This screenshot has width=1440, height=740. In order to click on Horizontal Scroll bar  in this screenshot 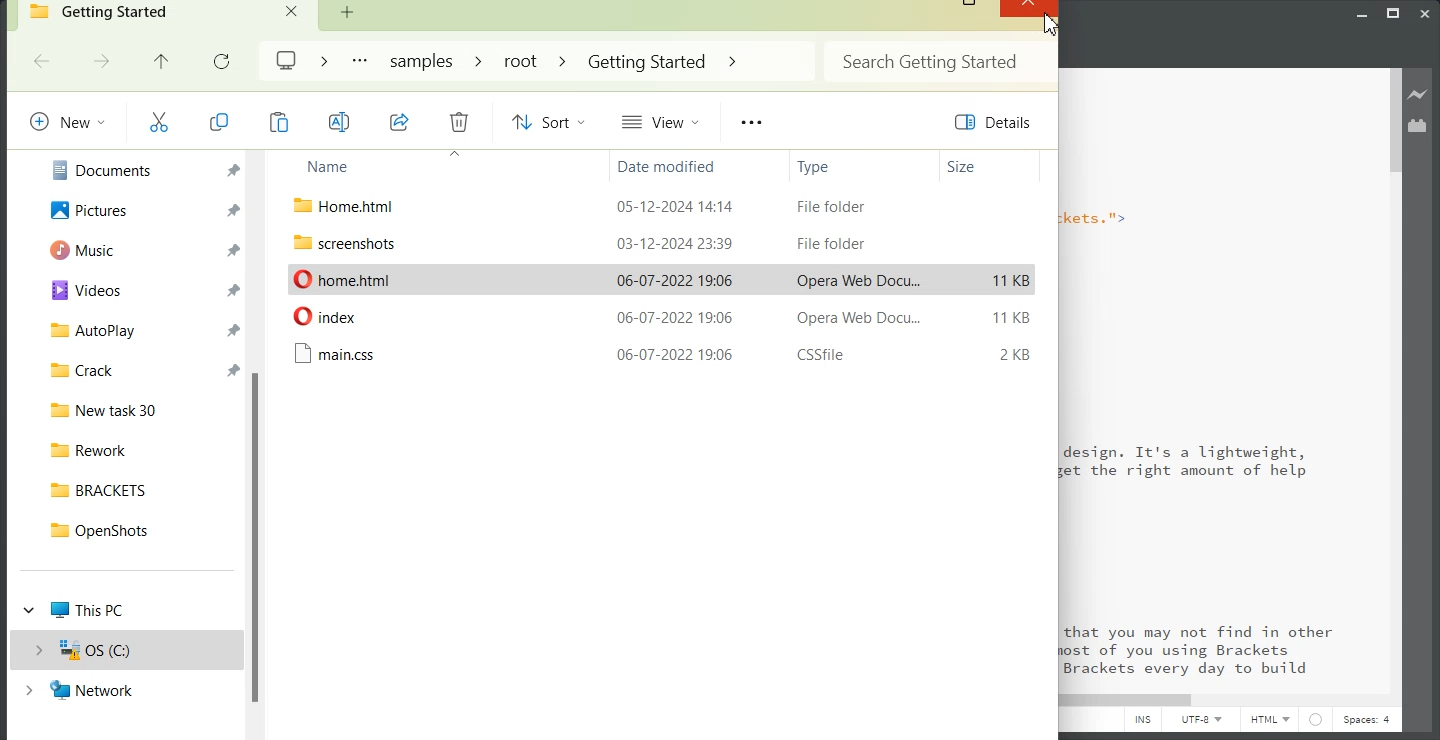, I will do `click(810, 699)`.